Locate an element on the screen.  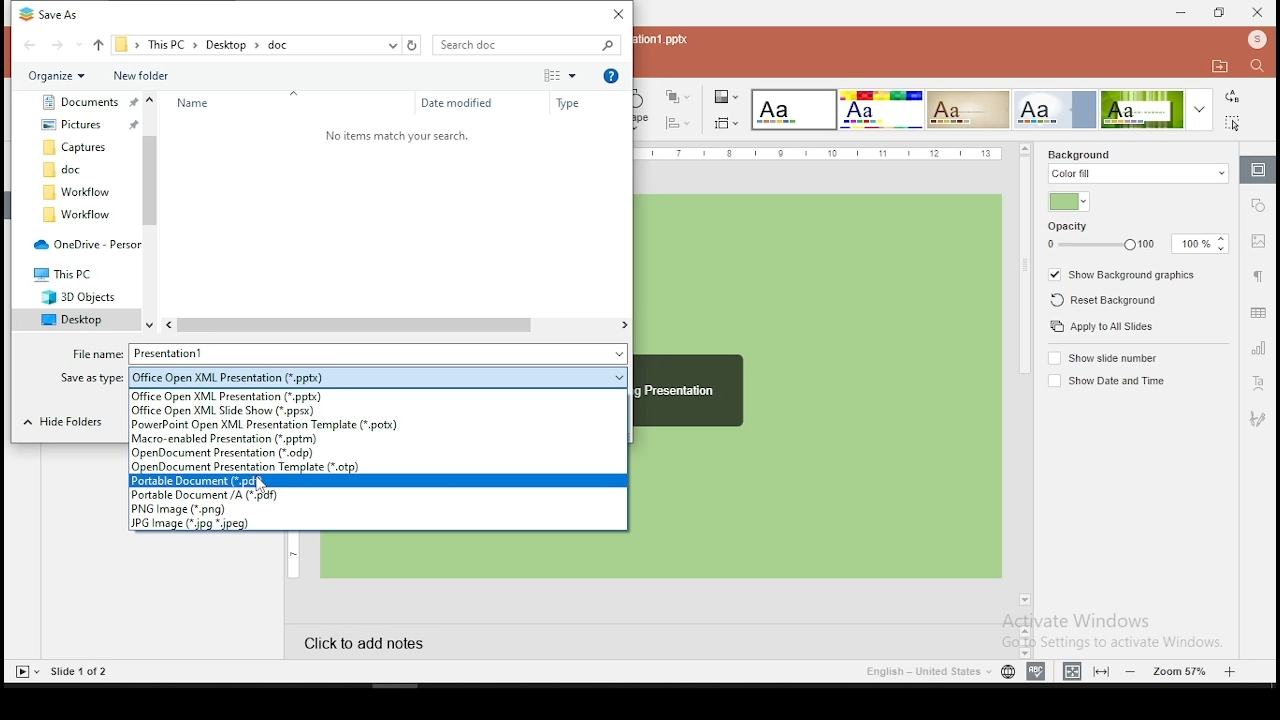
text is located at coordinates (395, 134).